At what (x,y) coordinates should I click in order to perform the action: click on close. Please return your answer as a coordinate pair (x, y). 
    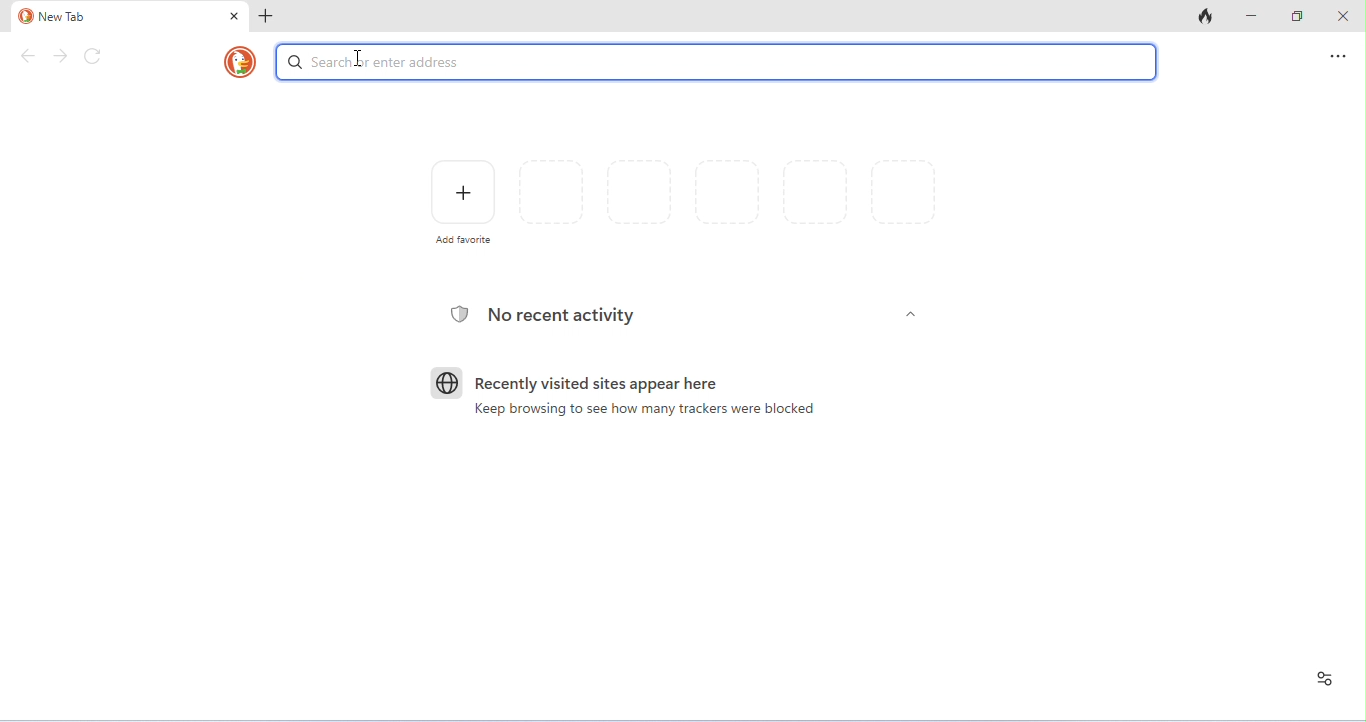
    Looking at the image, I should click on (236, 17).